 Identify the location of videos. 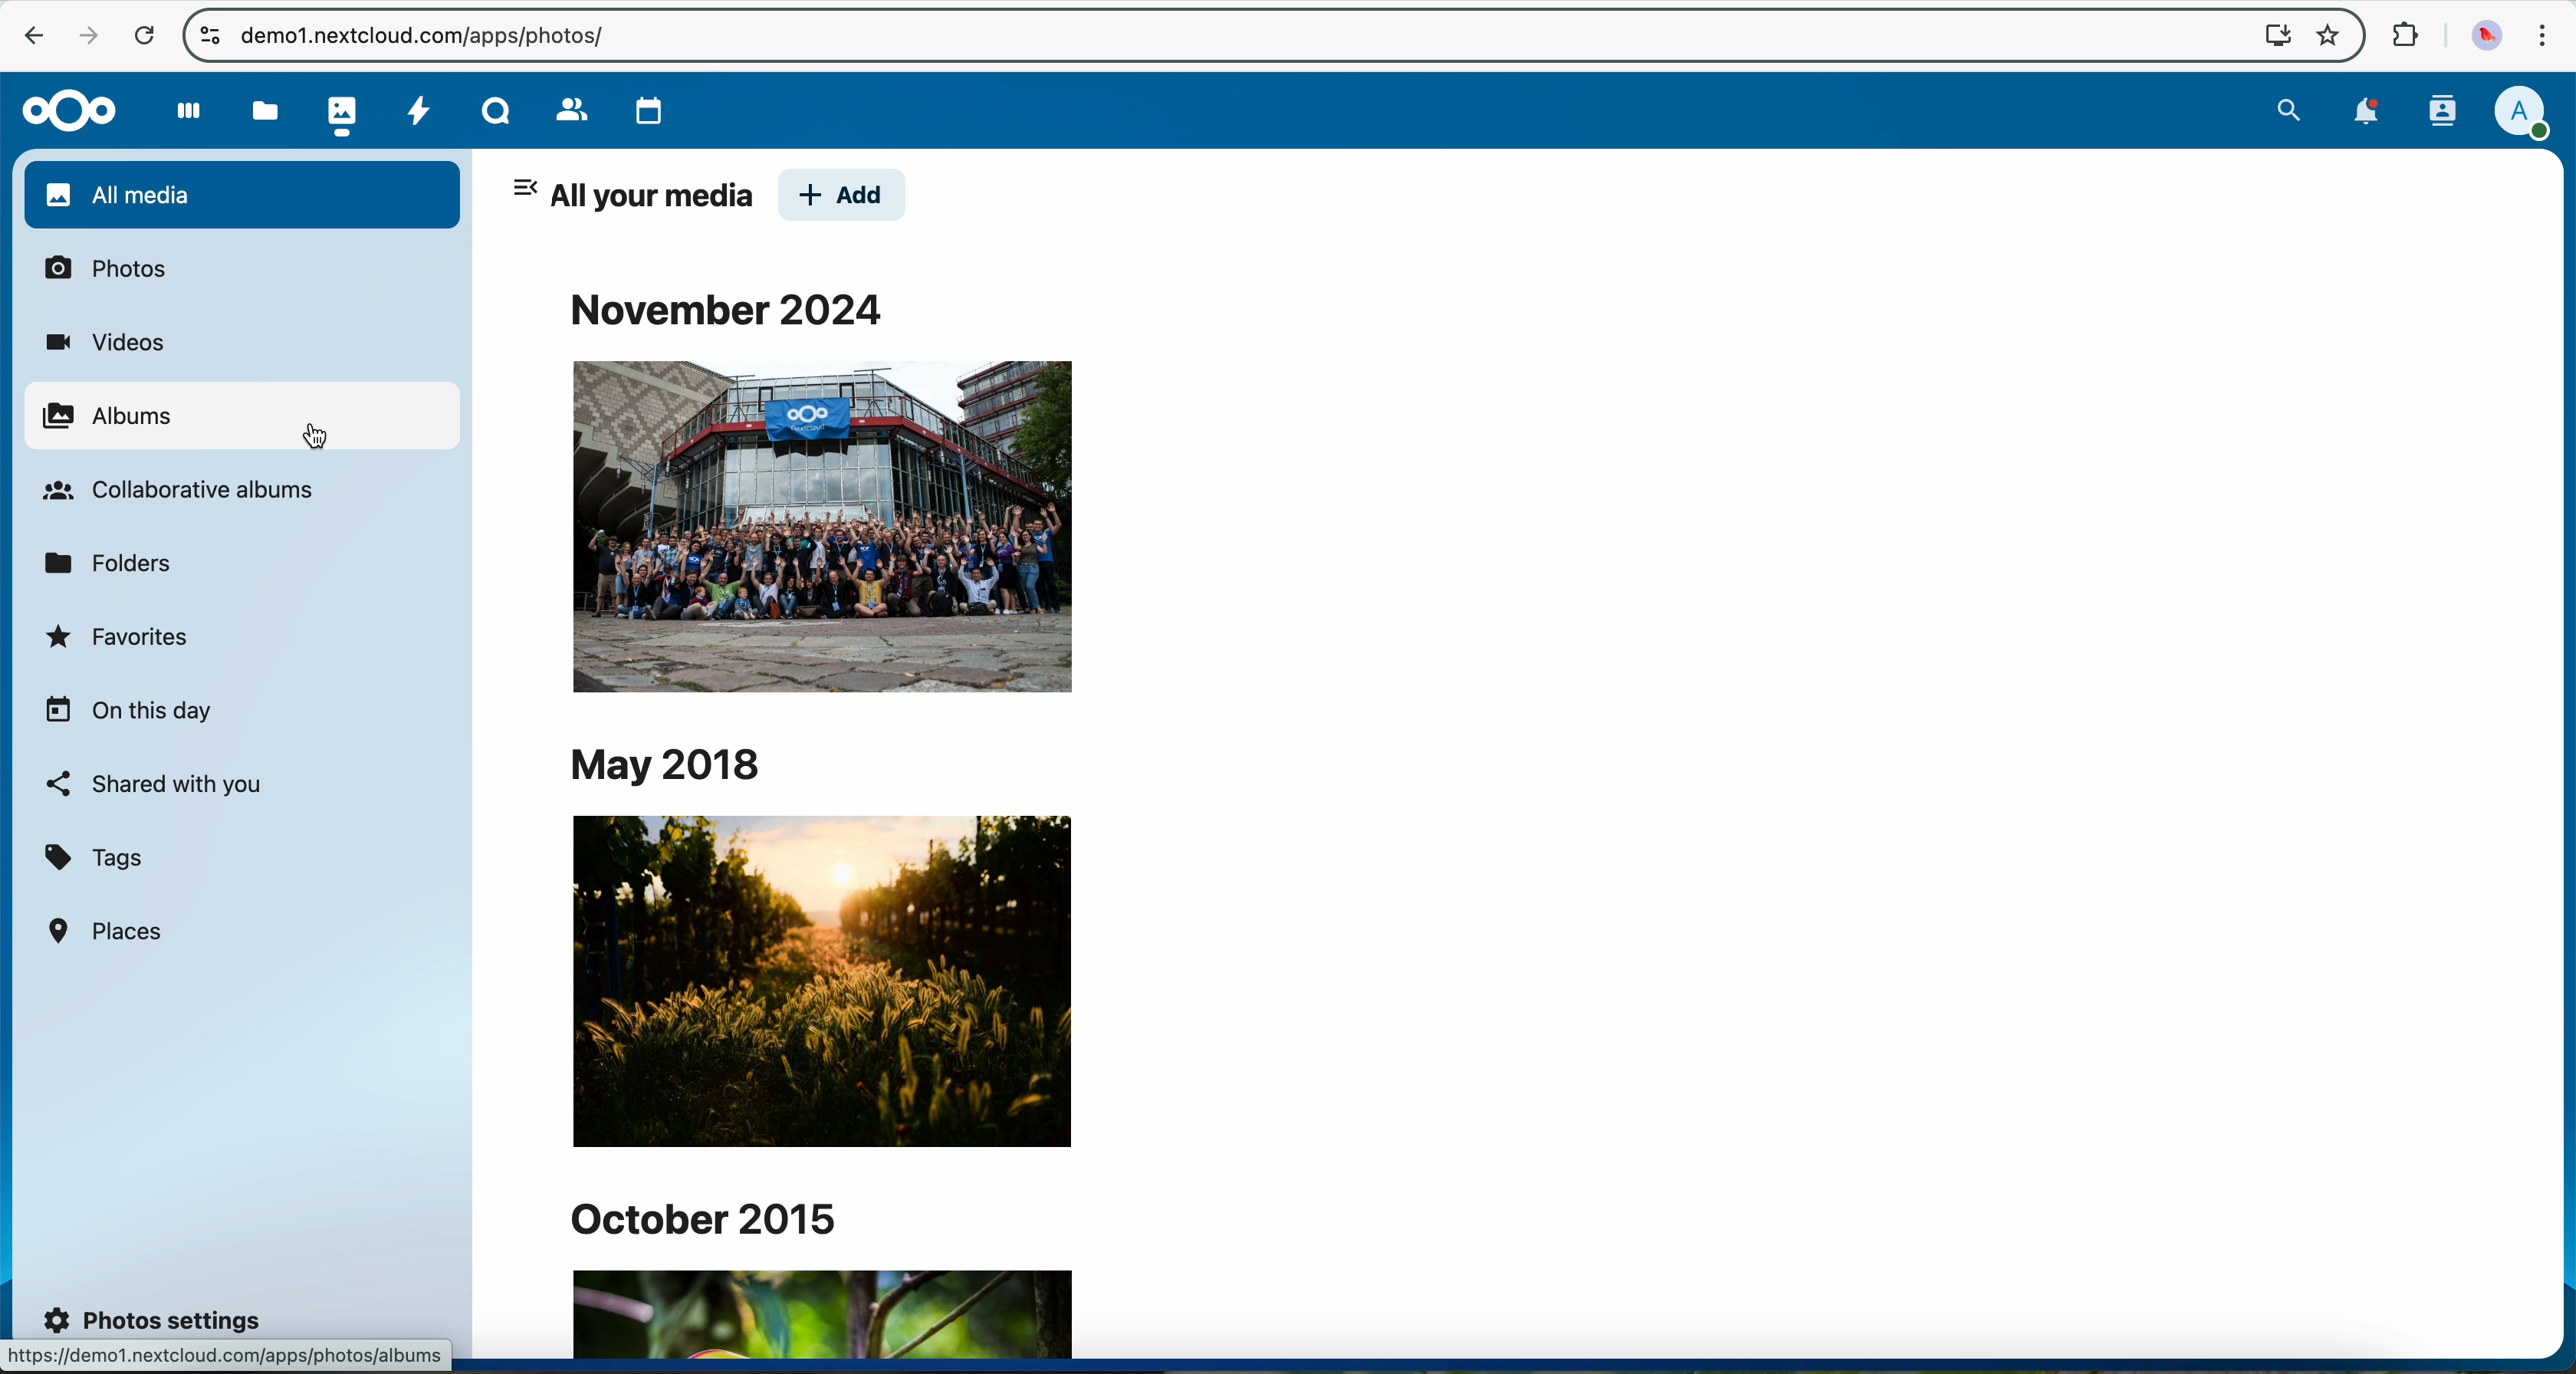
(104, 342).